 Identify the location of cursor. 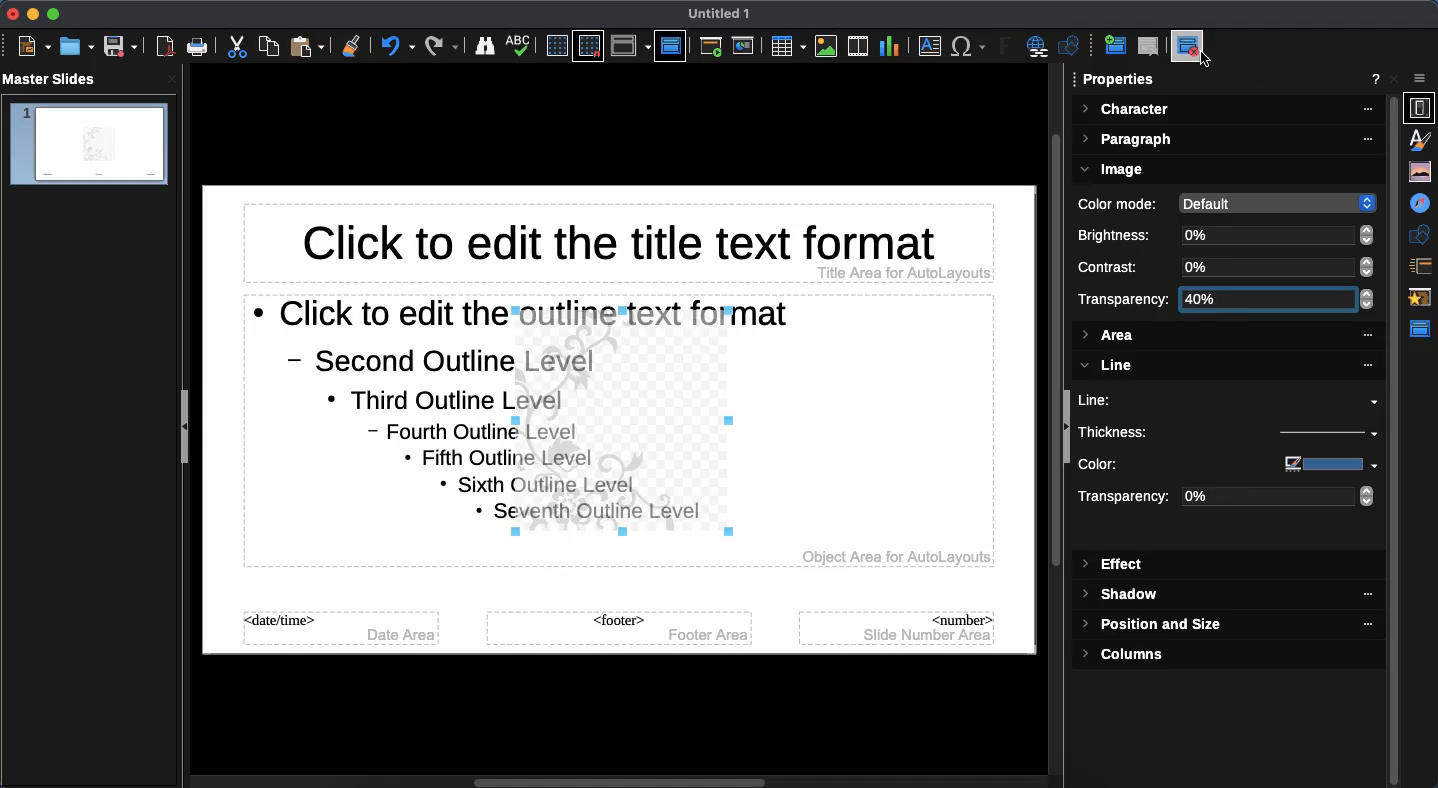
(1210, 64).